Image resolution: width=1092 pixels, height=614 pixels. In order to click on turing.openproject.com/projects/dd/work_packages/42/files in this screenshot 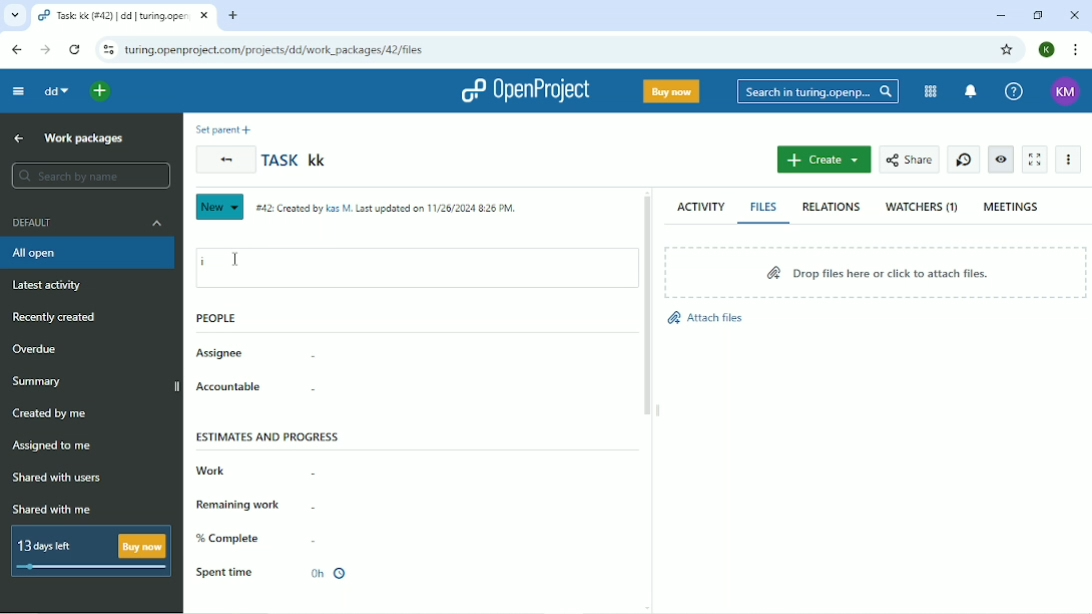, I will do `click(275, 49)`.